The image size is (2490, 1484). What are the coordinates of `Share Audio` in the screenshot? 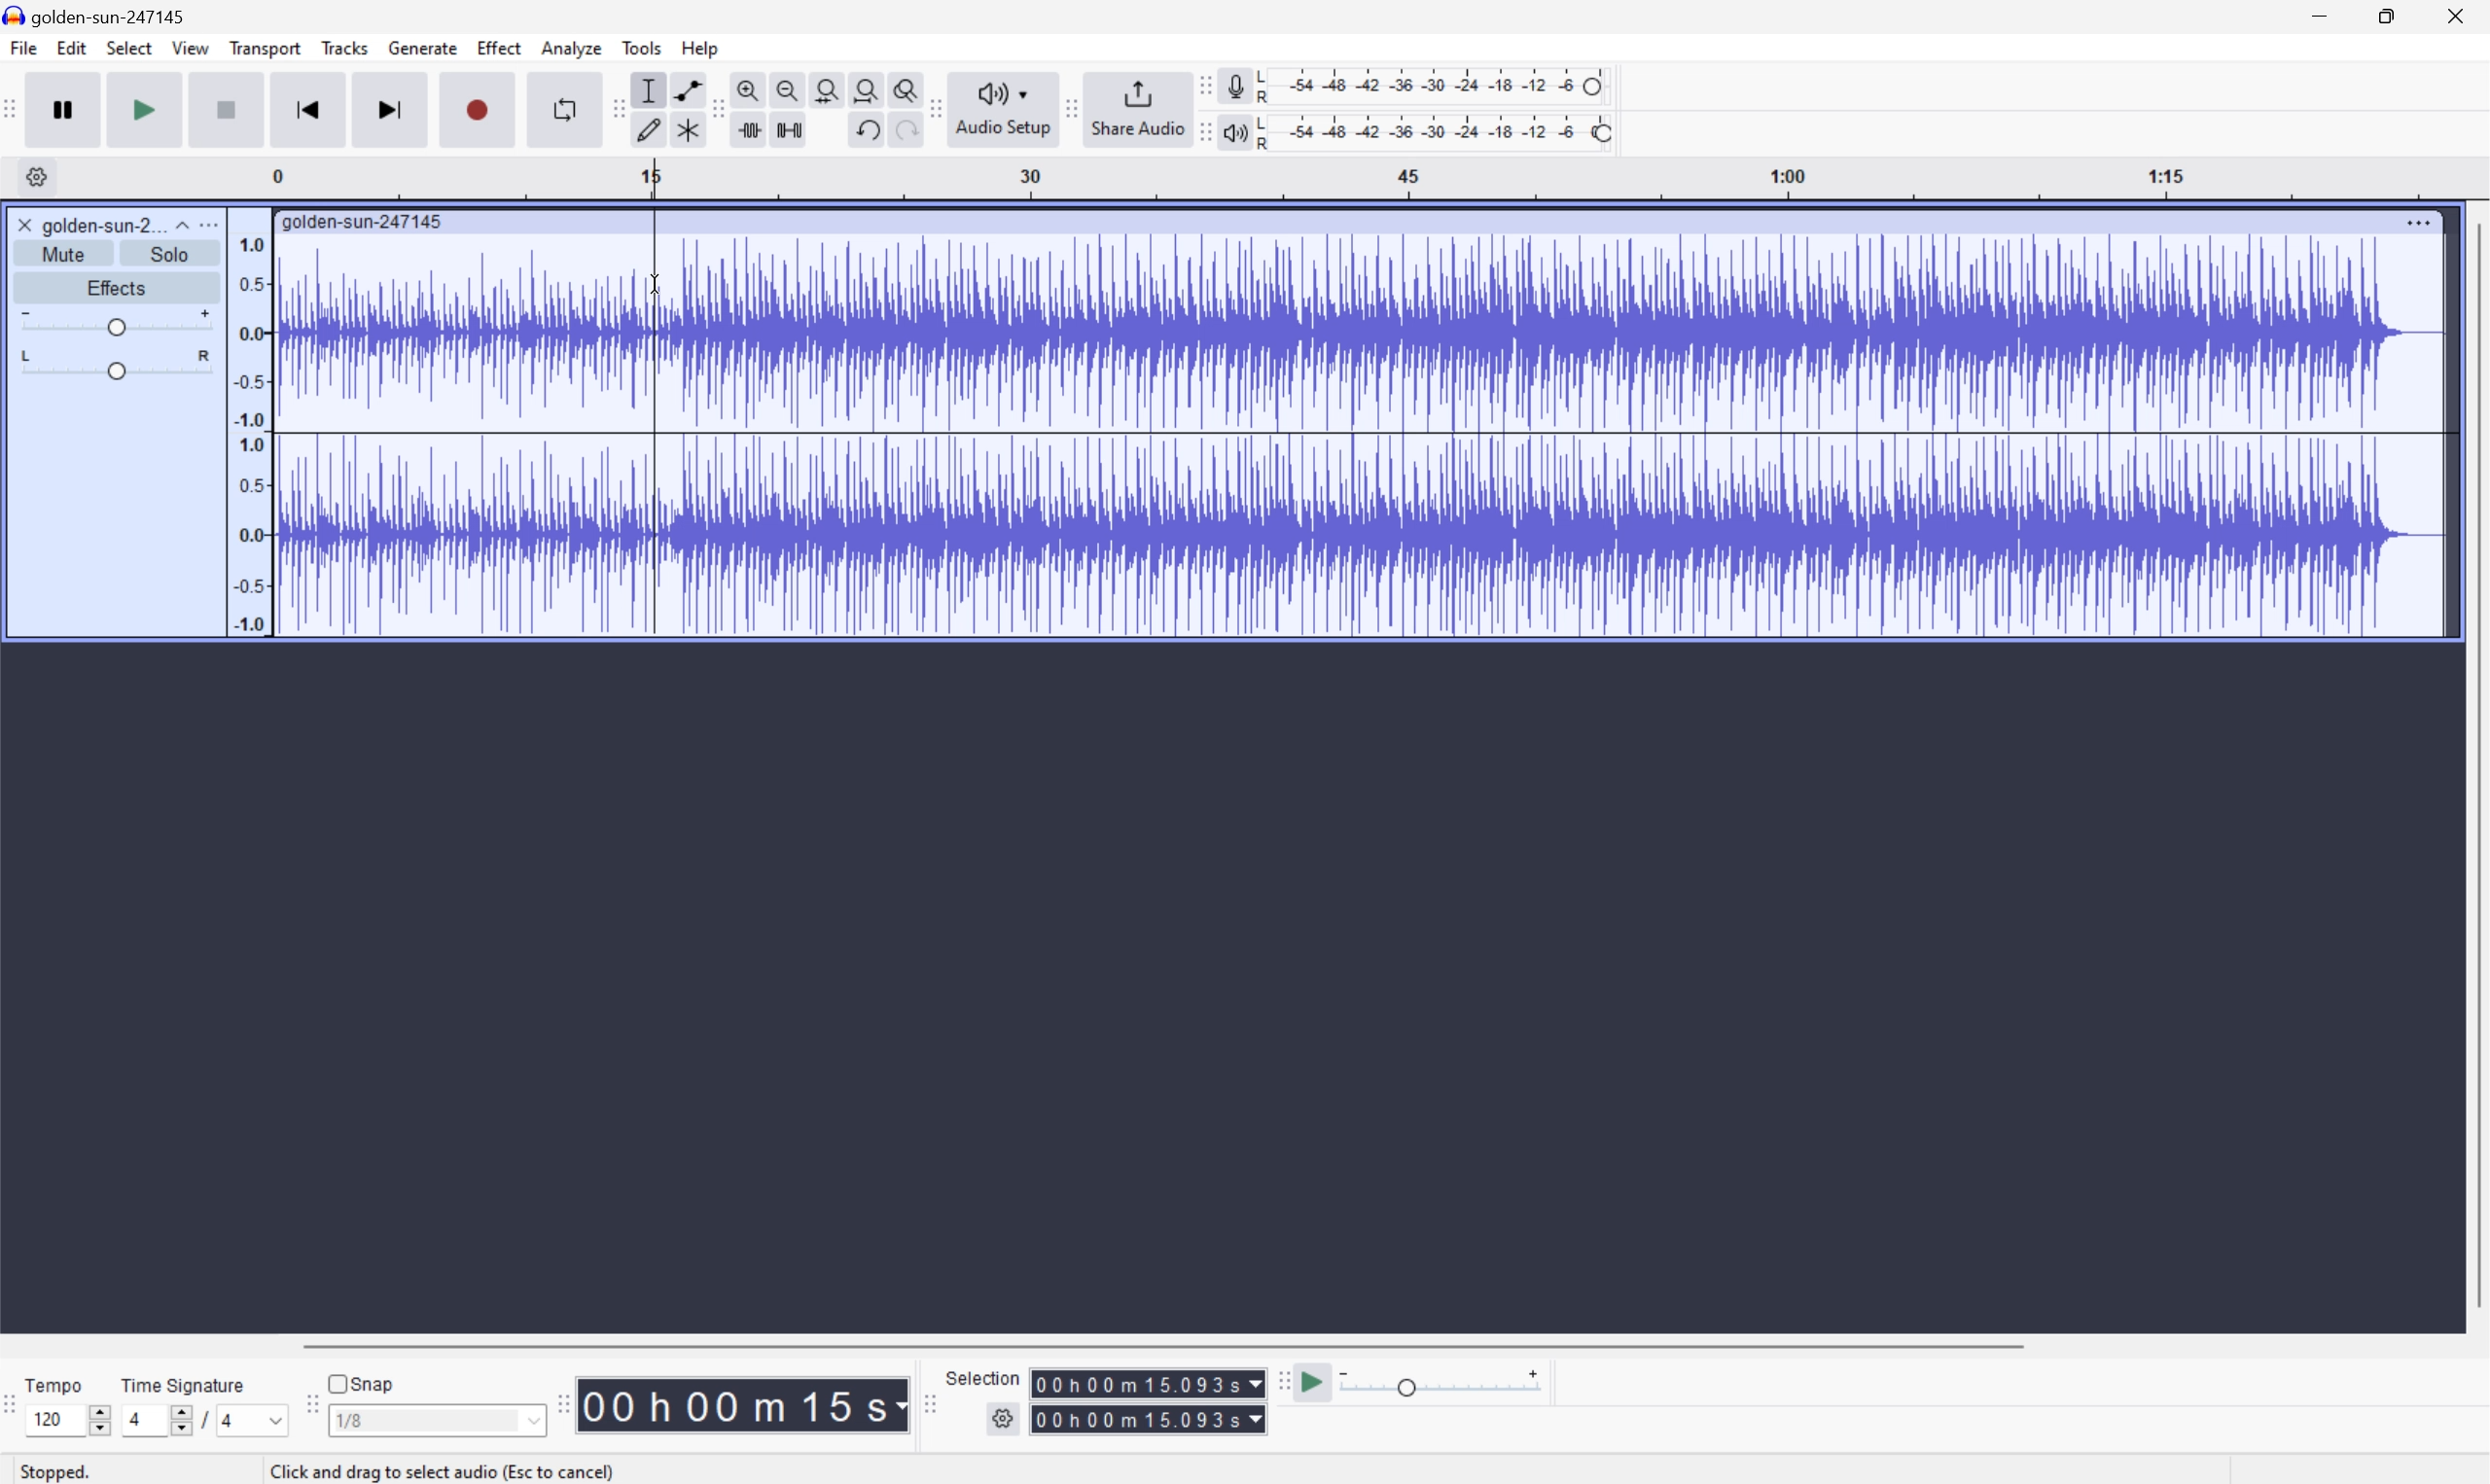 It's located at (1133, 107).